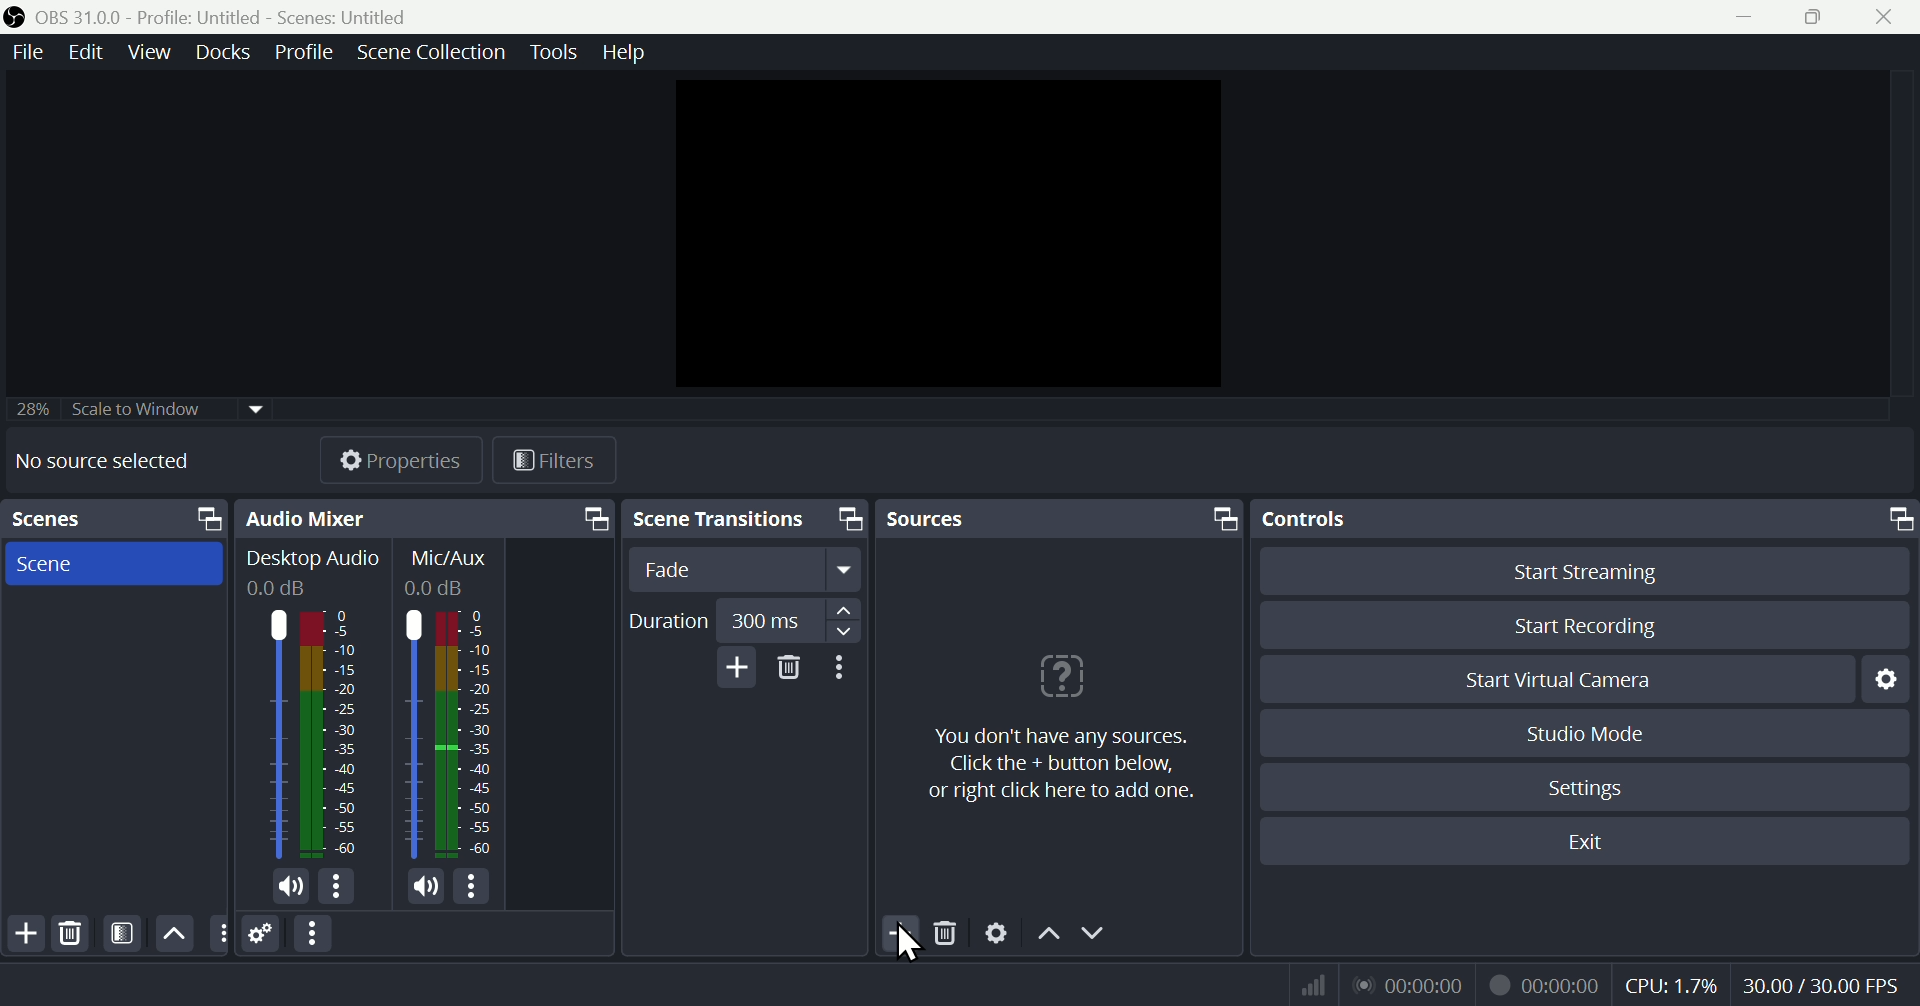  I want to click on , so click(219, 934).